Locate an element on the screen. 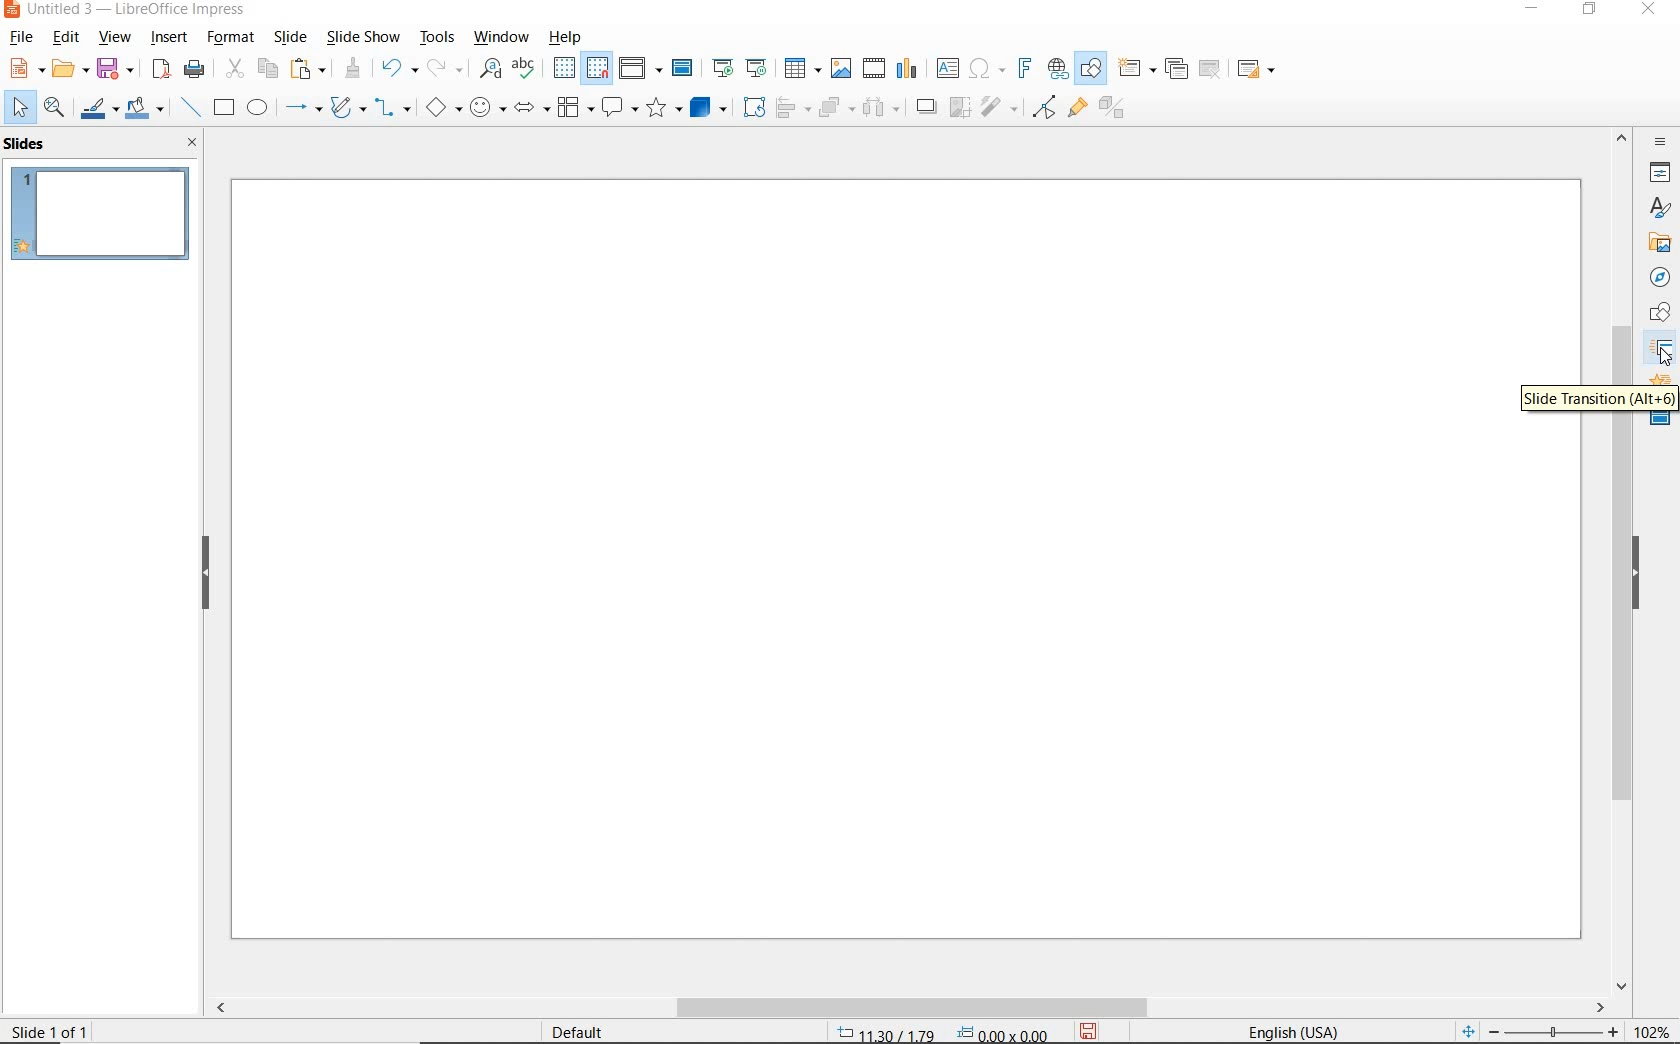 The width and height of the screenshot is (1680, 1044). NAVIGATOR is located at coordinates (1659, 277).